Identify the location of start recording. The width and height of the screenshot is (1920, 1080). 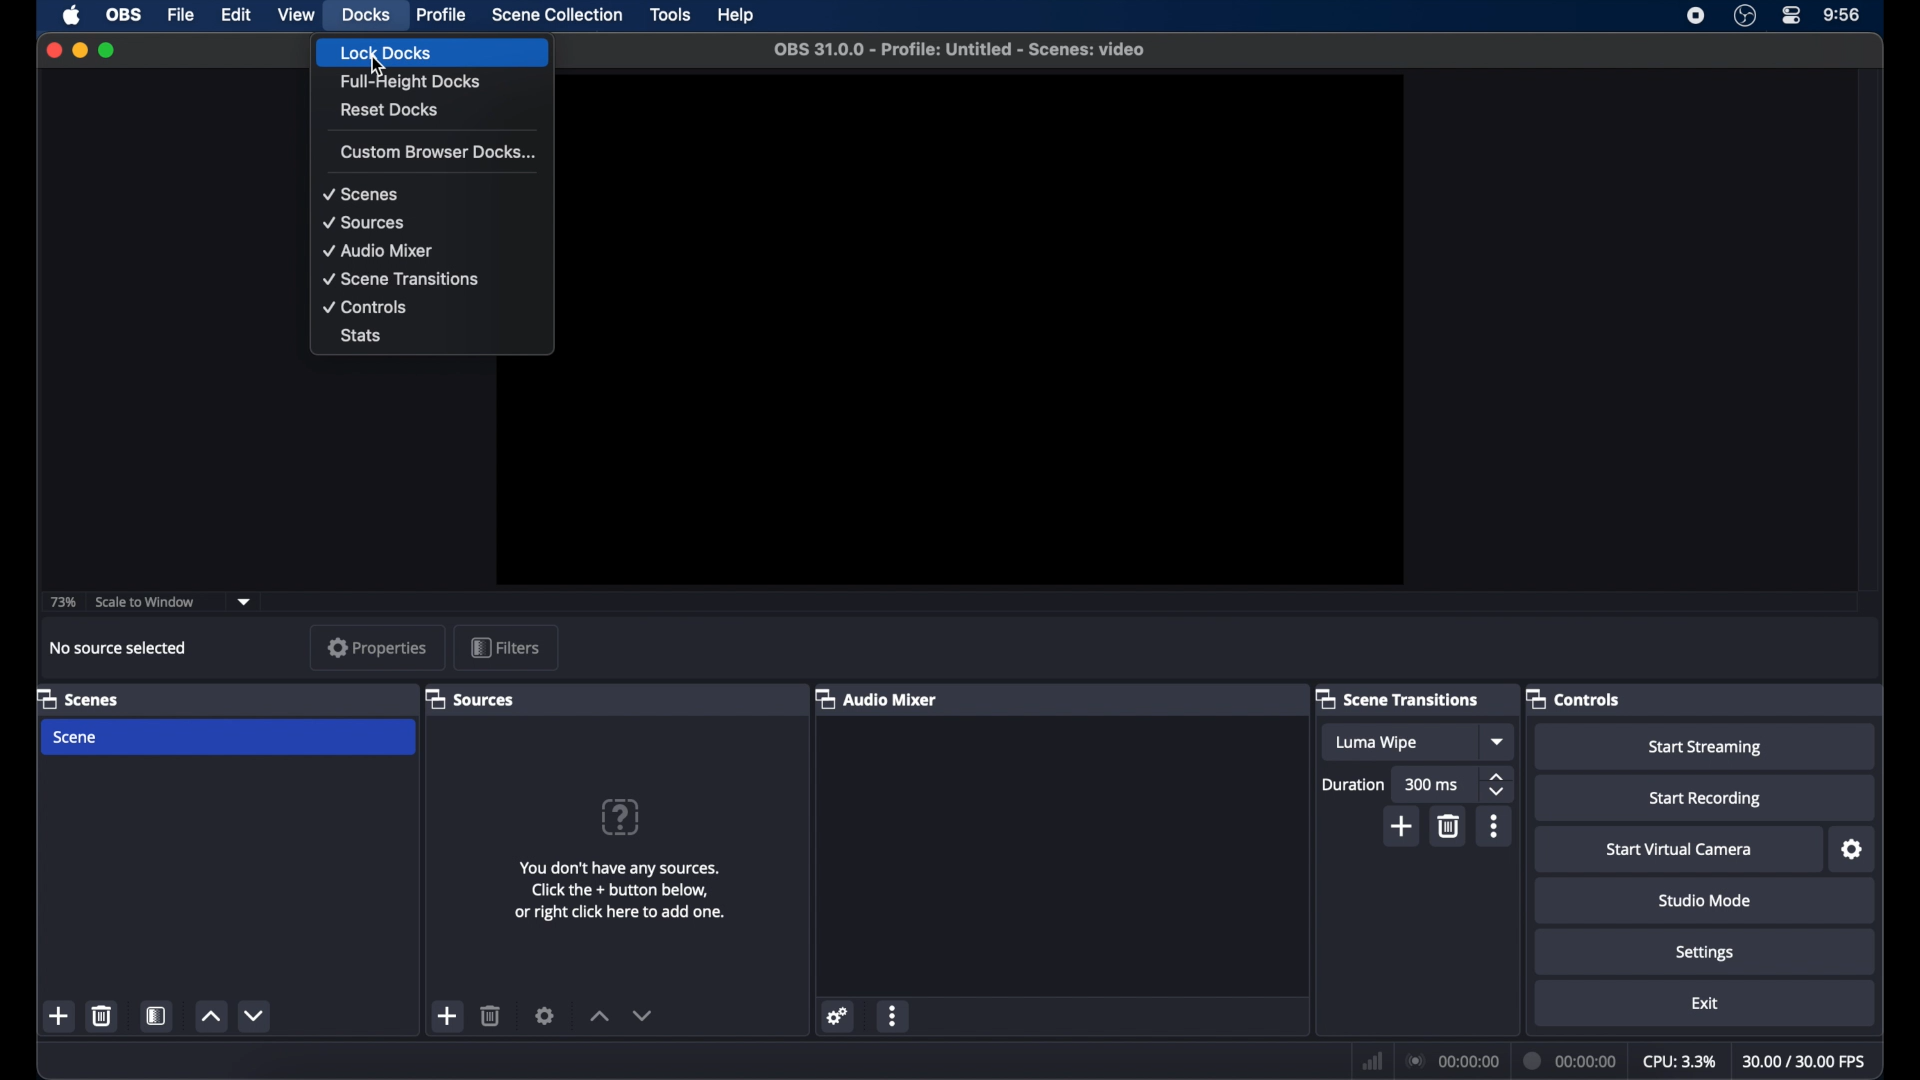
(1705, 797).